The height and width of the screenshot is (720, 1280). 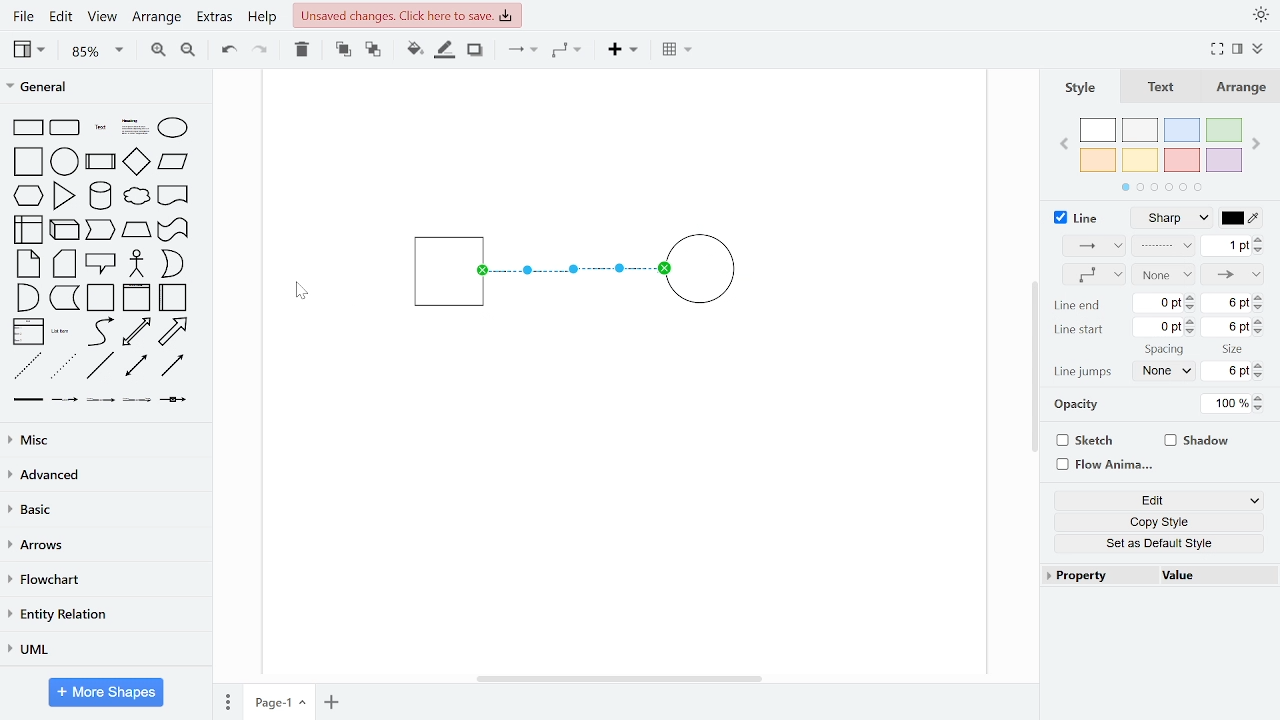 I want to click on advanced, so click(x=102, y=474).